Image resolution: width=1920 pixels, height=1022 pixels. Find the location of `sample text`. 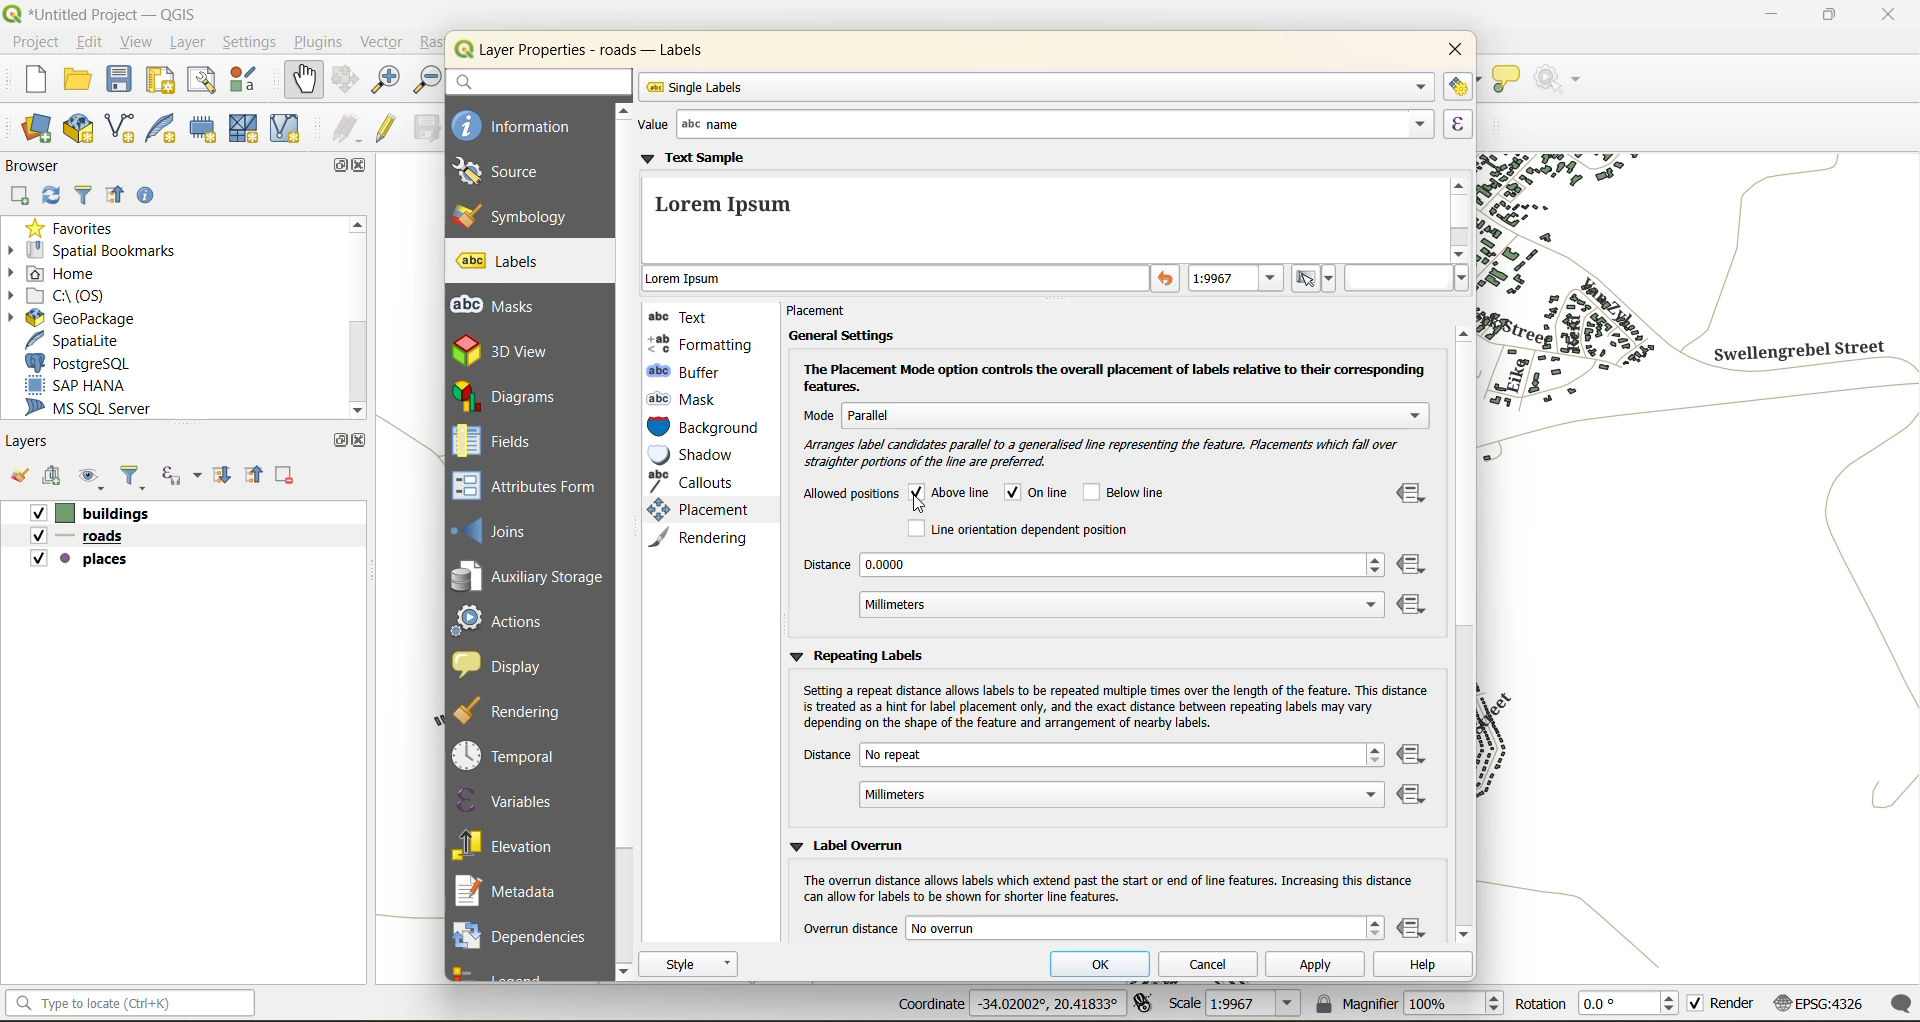

sample text is located at coordinates (897, 280).